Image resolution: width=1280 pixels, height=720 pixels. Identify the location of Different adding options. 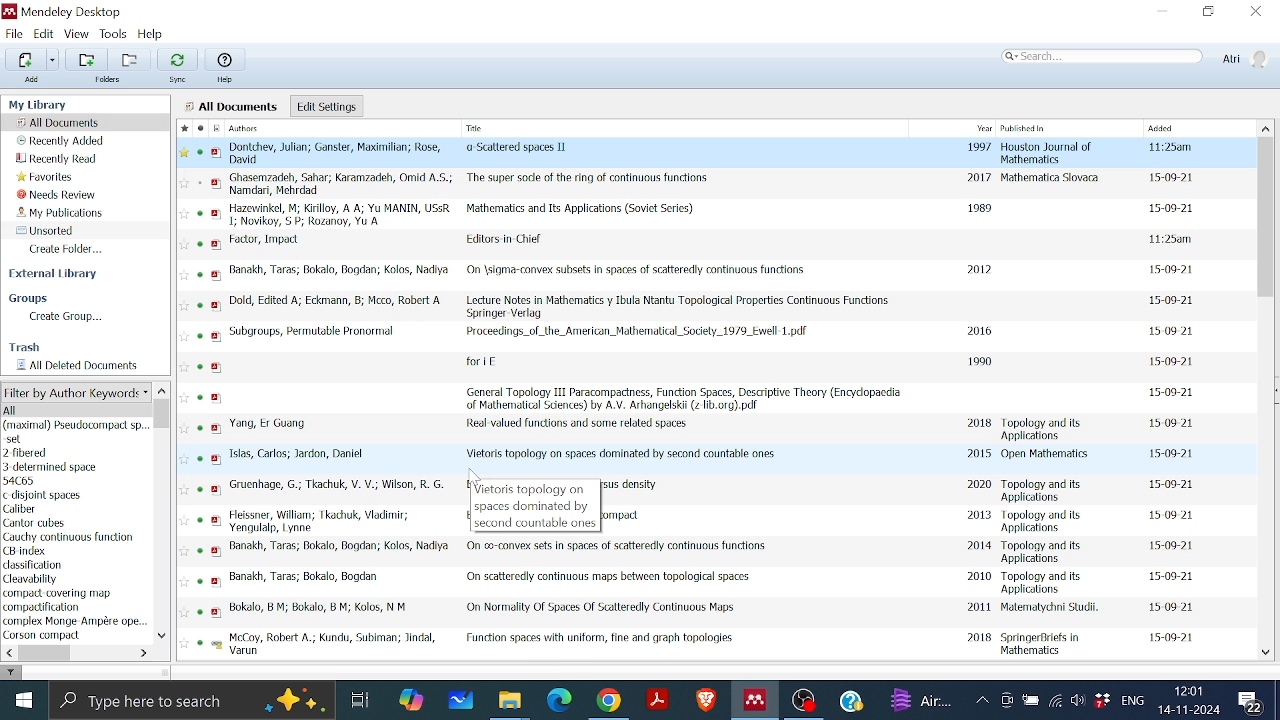
(53, 61).